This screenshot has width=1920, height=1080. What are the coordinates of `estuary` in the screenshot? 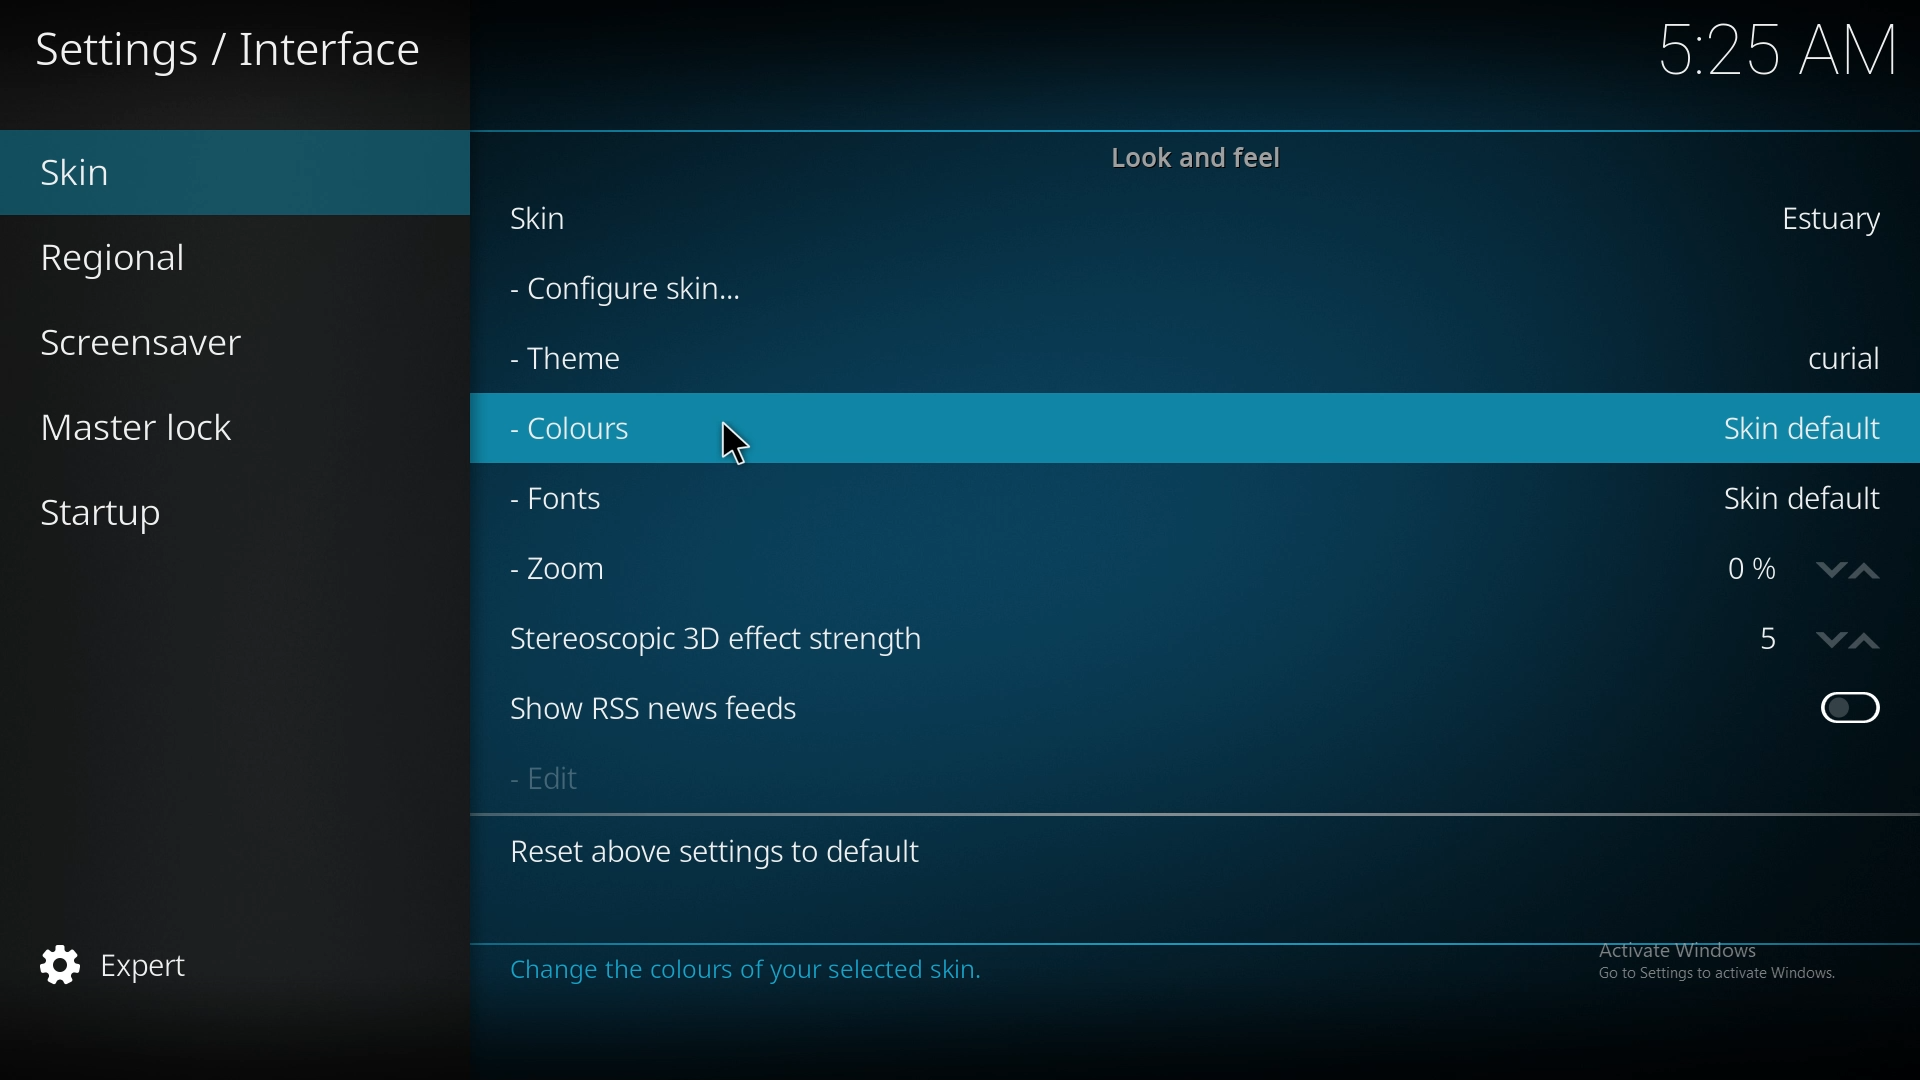 It's located at (1832, 218).